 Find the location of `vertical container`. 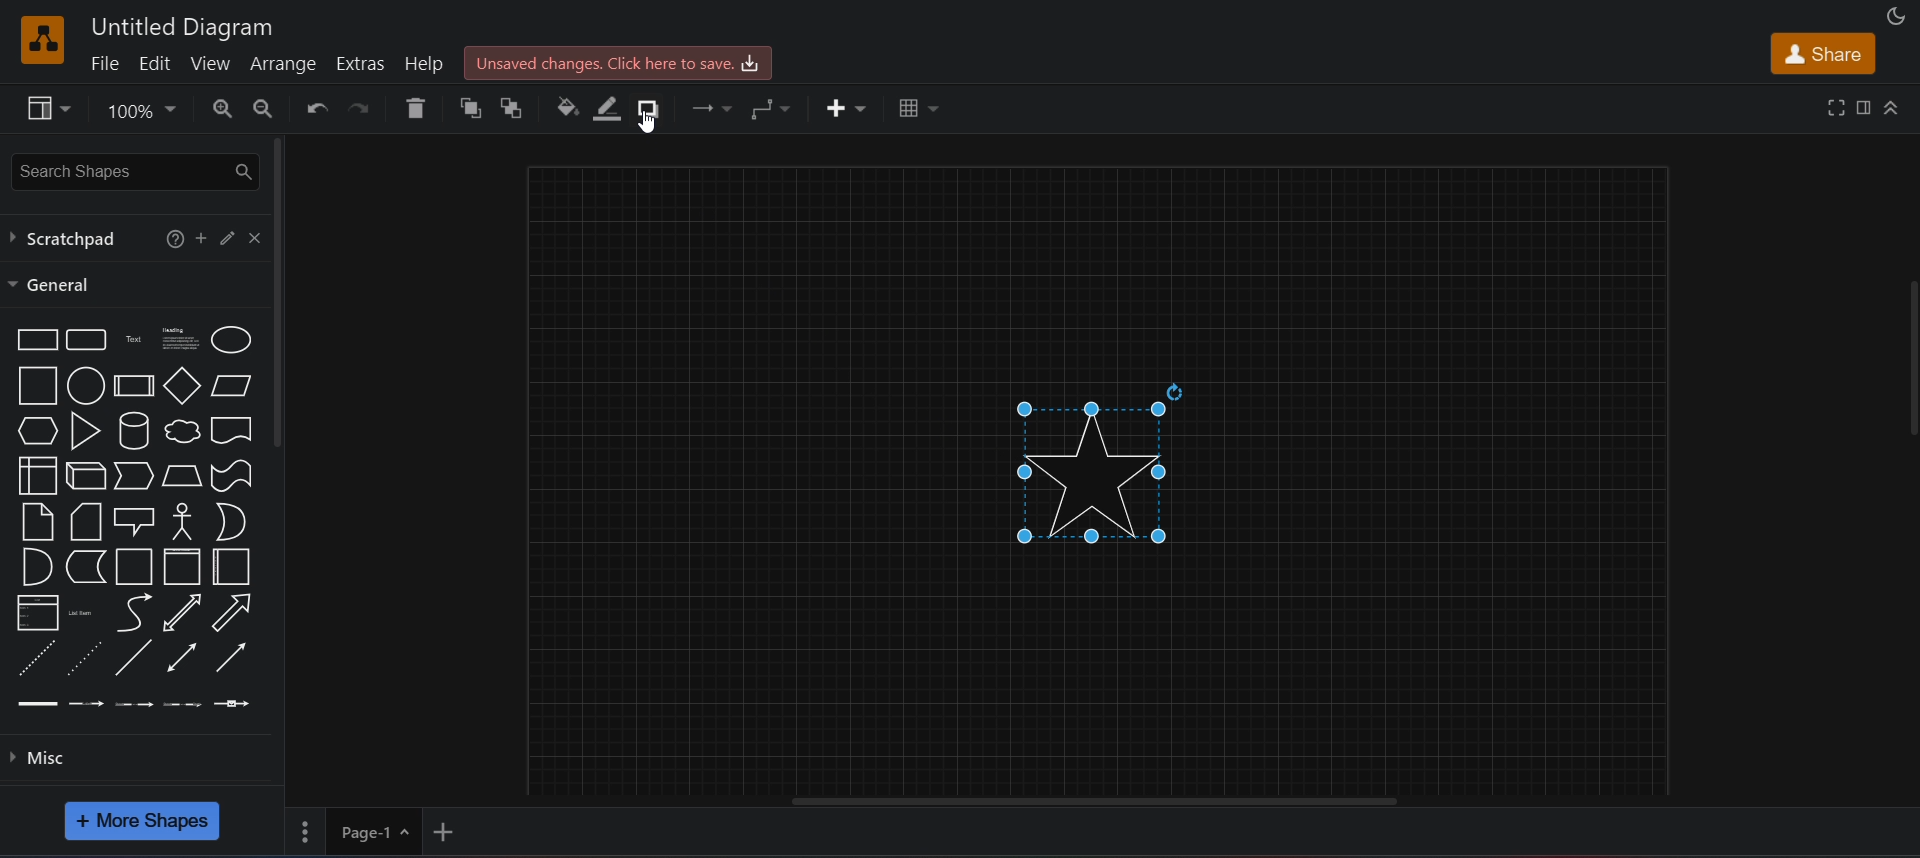

vertical container is located at coordinates (182, 567).